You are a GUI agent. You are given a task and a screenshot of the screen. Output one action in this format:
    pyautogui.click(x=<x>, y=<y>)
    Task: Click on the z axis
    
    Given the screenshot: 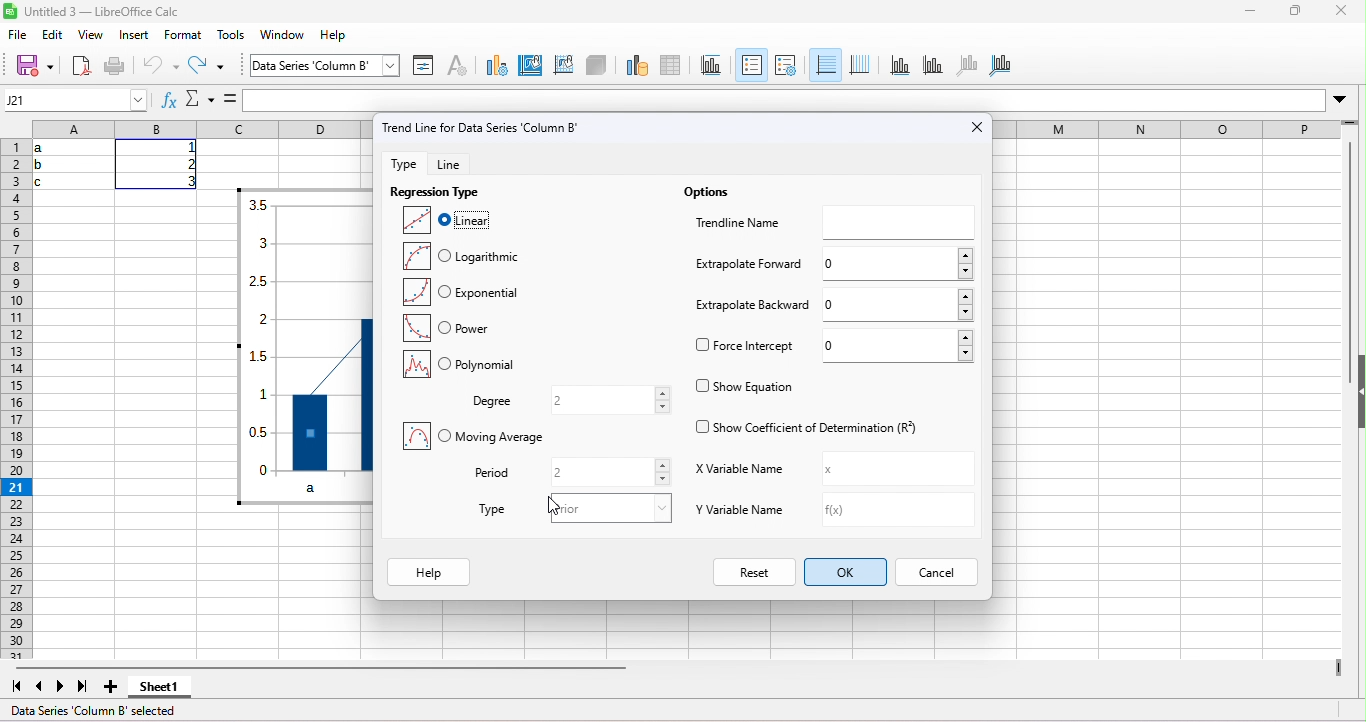 What is the action you would take?
    pyautogui.click(x=971, y=64)
    